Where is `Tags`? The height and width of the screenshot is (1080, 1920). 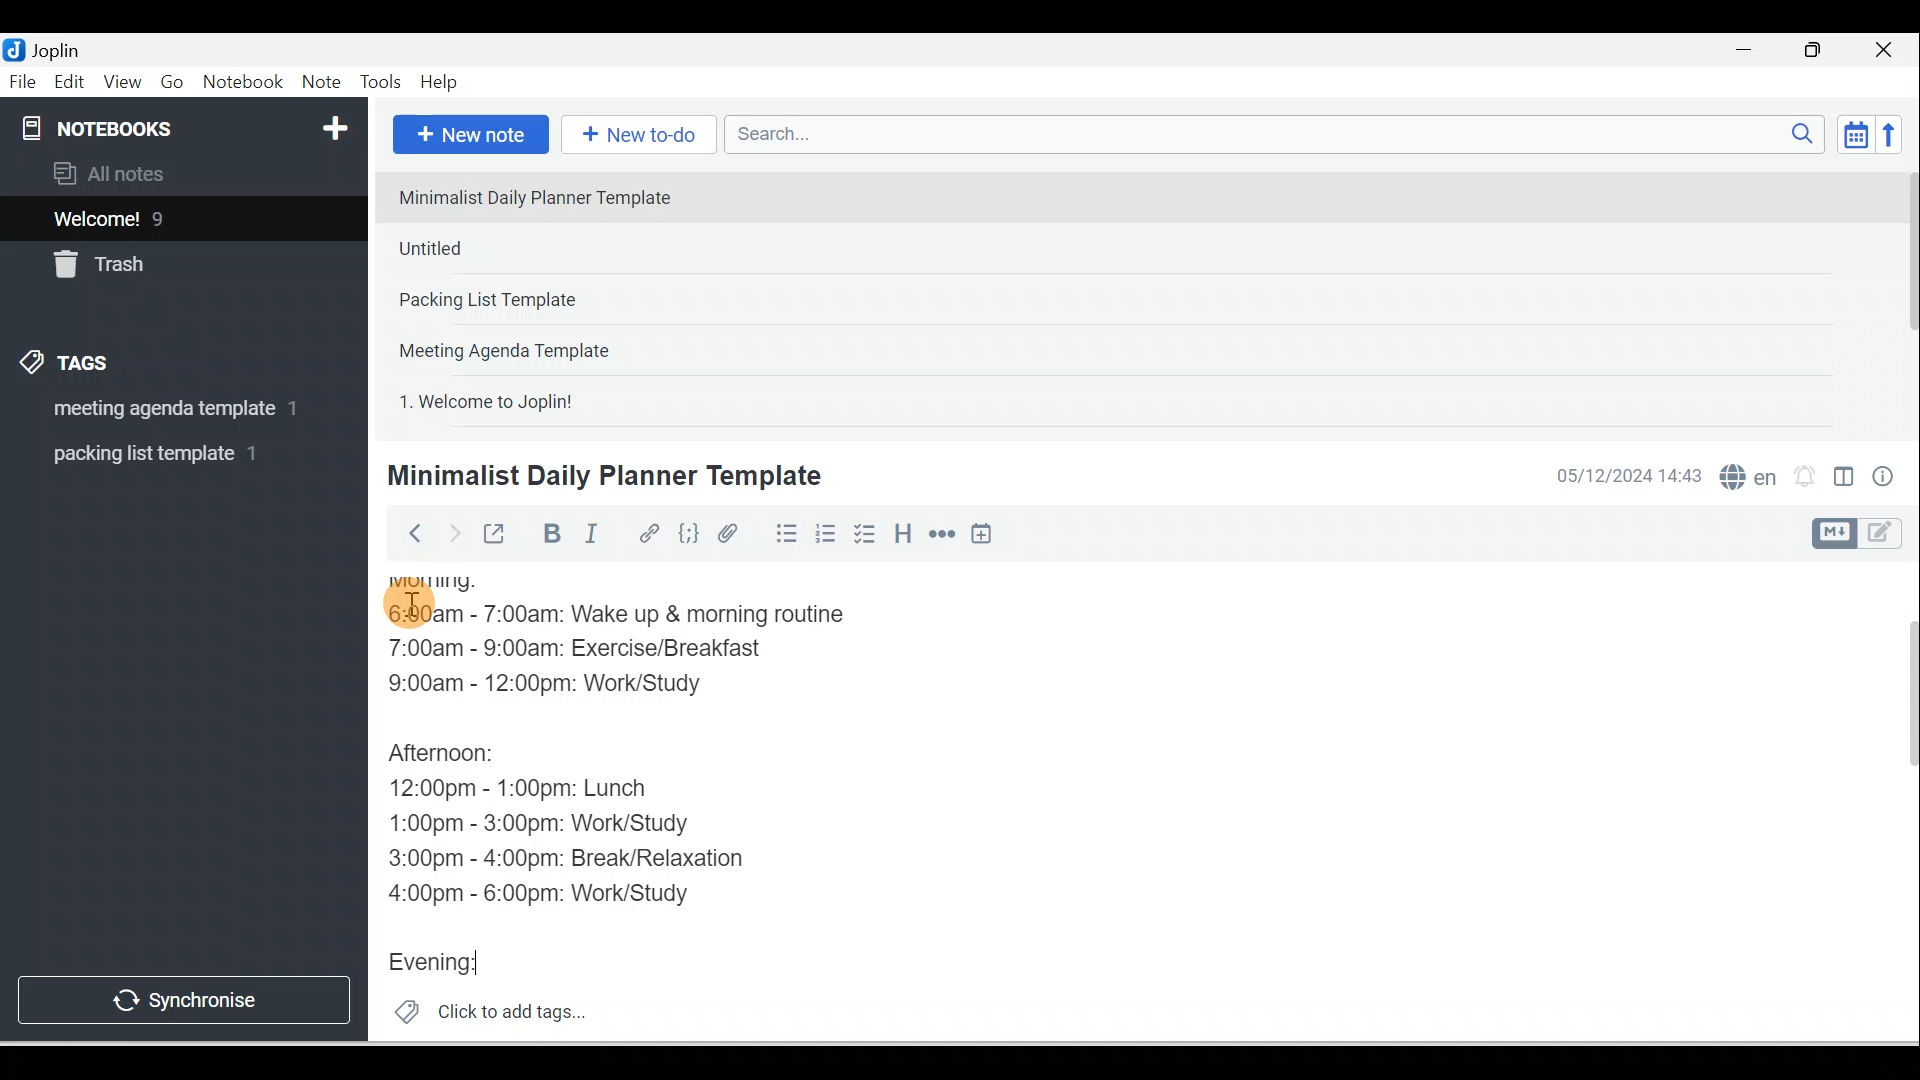
Tags is located at coordinates (71, 366).